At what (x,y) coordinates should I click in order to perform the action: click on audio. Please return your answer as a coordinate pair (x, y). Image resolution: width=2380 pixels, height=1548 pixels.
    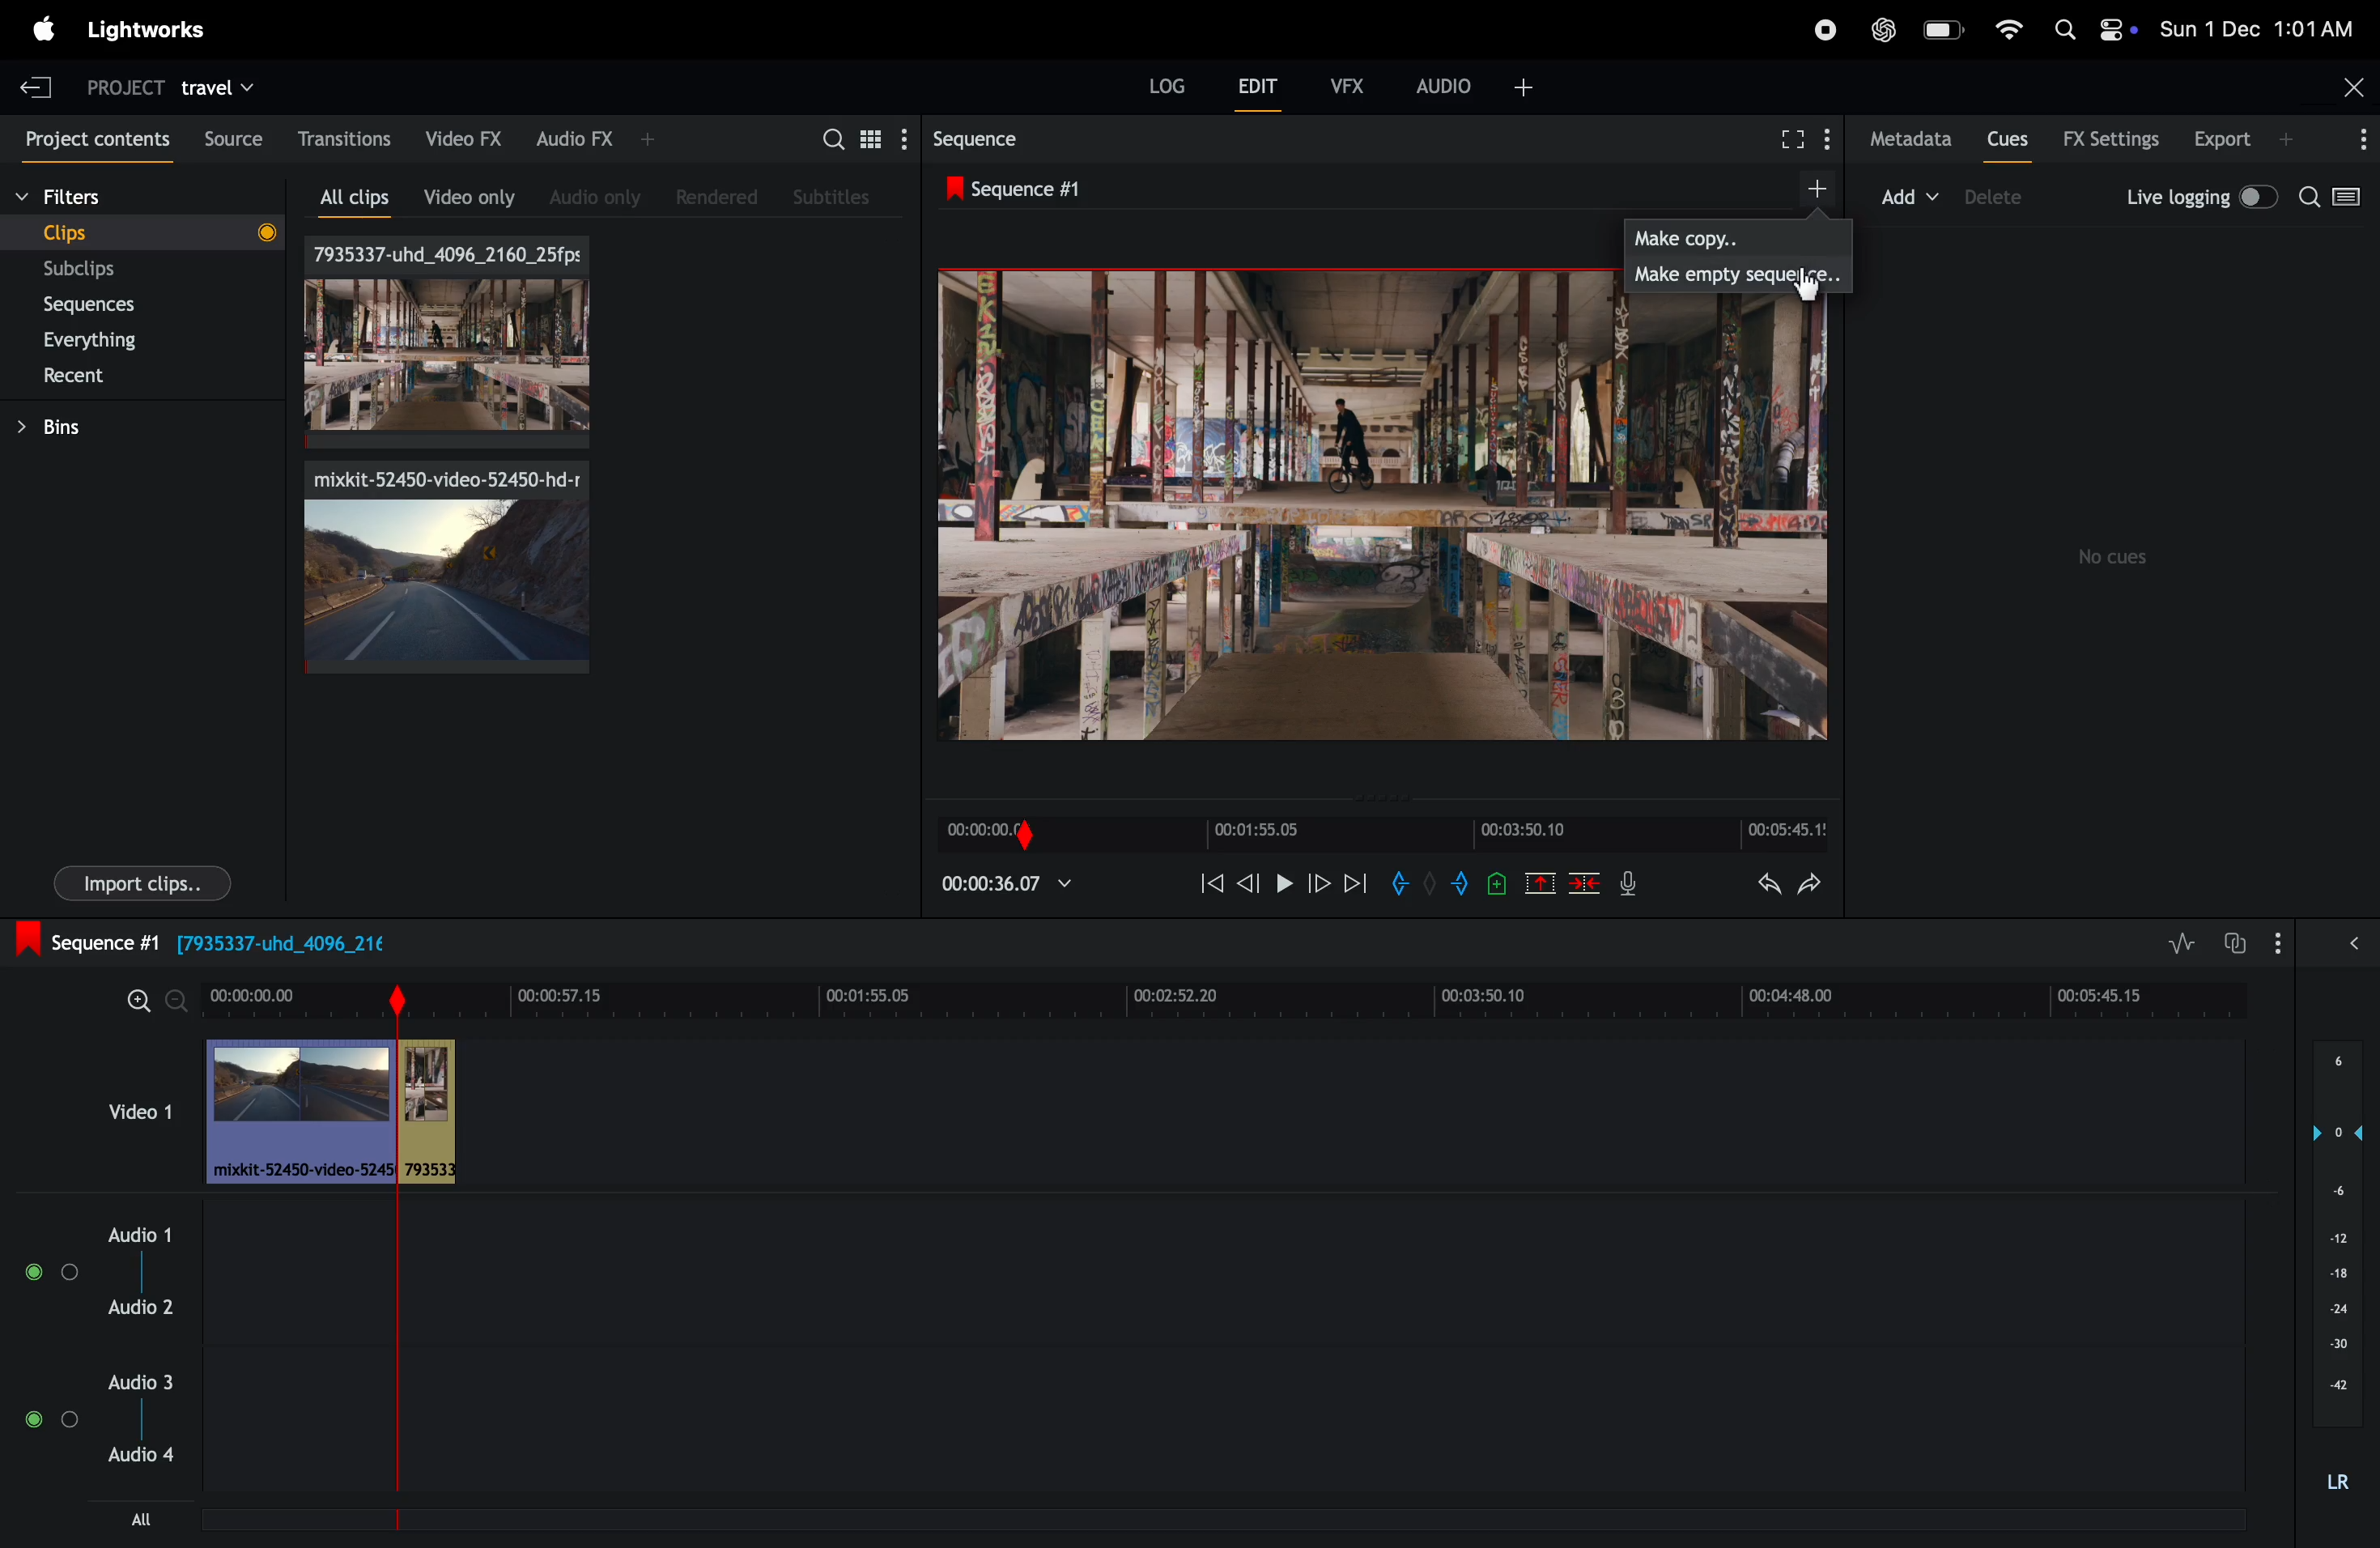
    Looking at the image, I should click on (1478, 85).